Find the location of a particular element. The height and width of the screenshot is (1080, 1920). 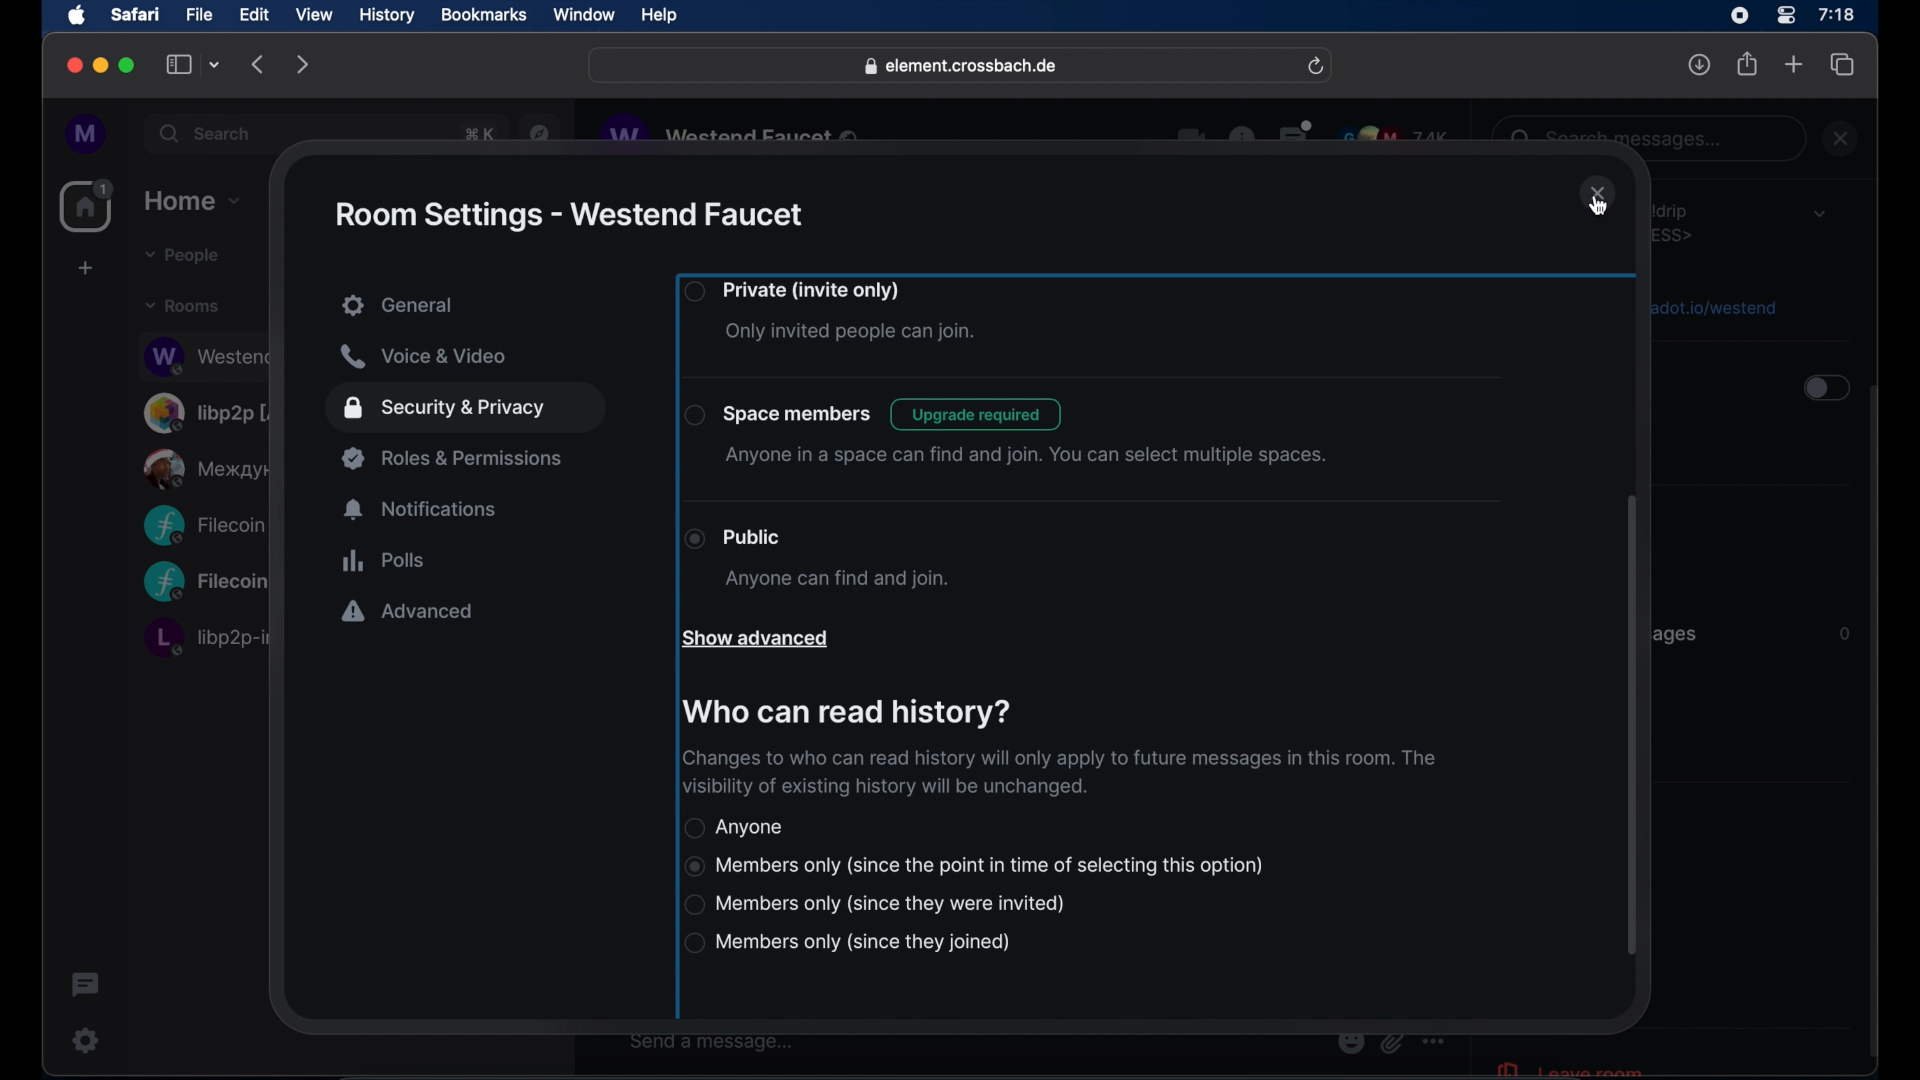

apple icon is located at coordinates (77, 16).